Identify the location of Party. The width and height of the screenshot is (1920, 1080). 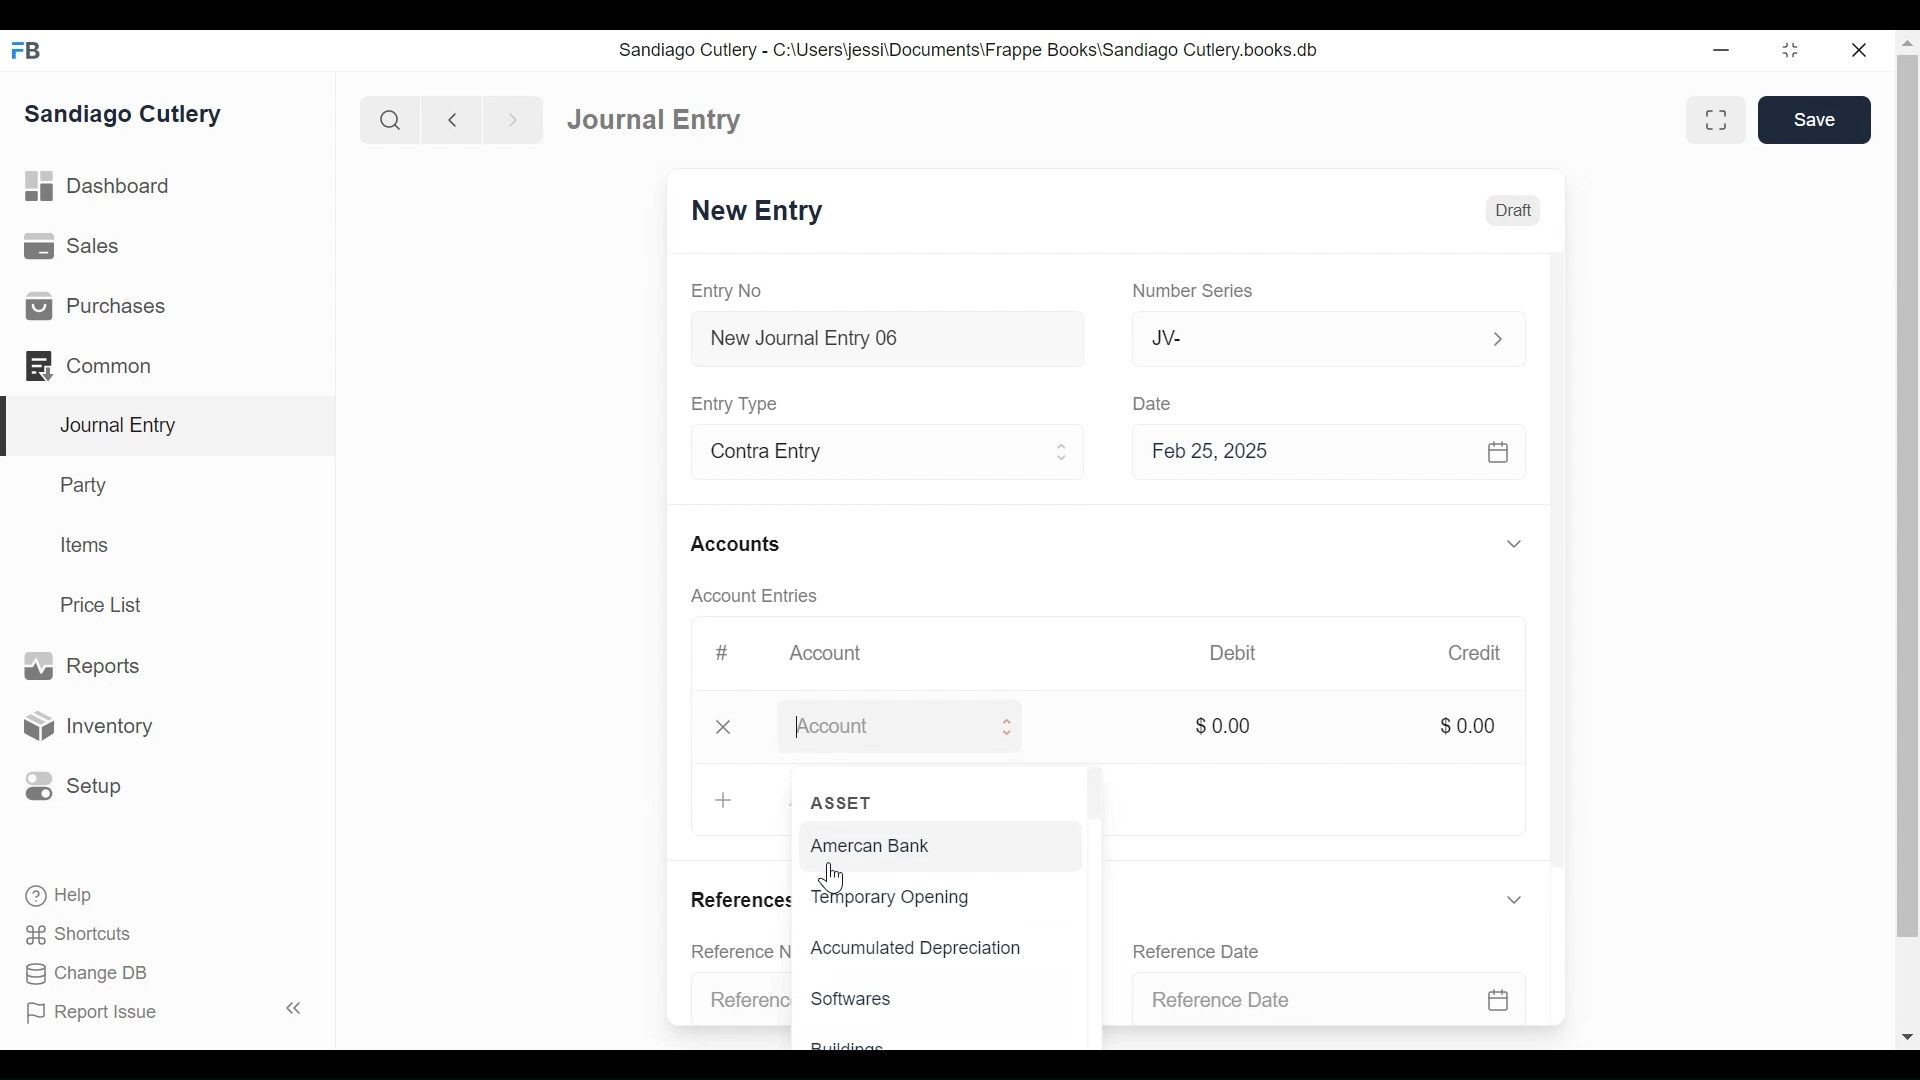
(88, 484).